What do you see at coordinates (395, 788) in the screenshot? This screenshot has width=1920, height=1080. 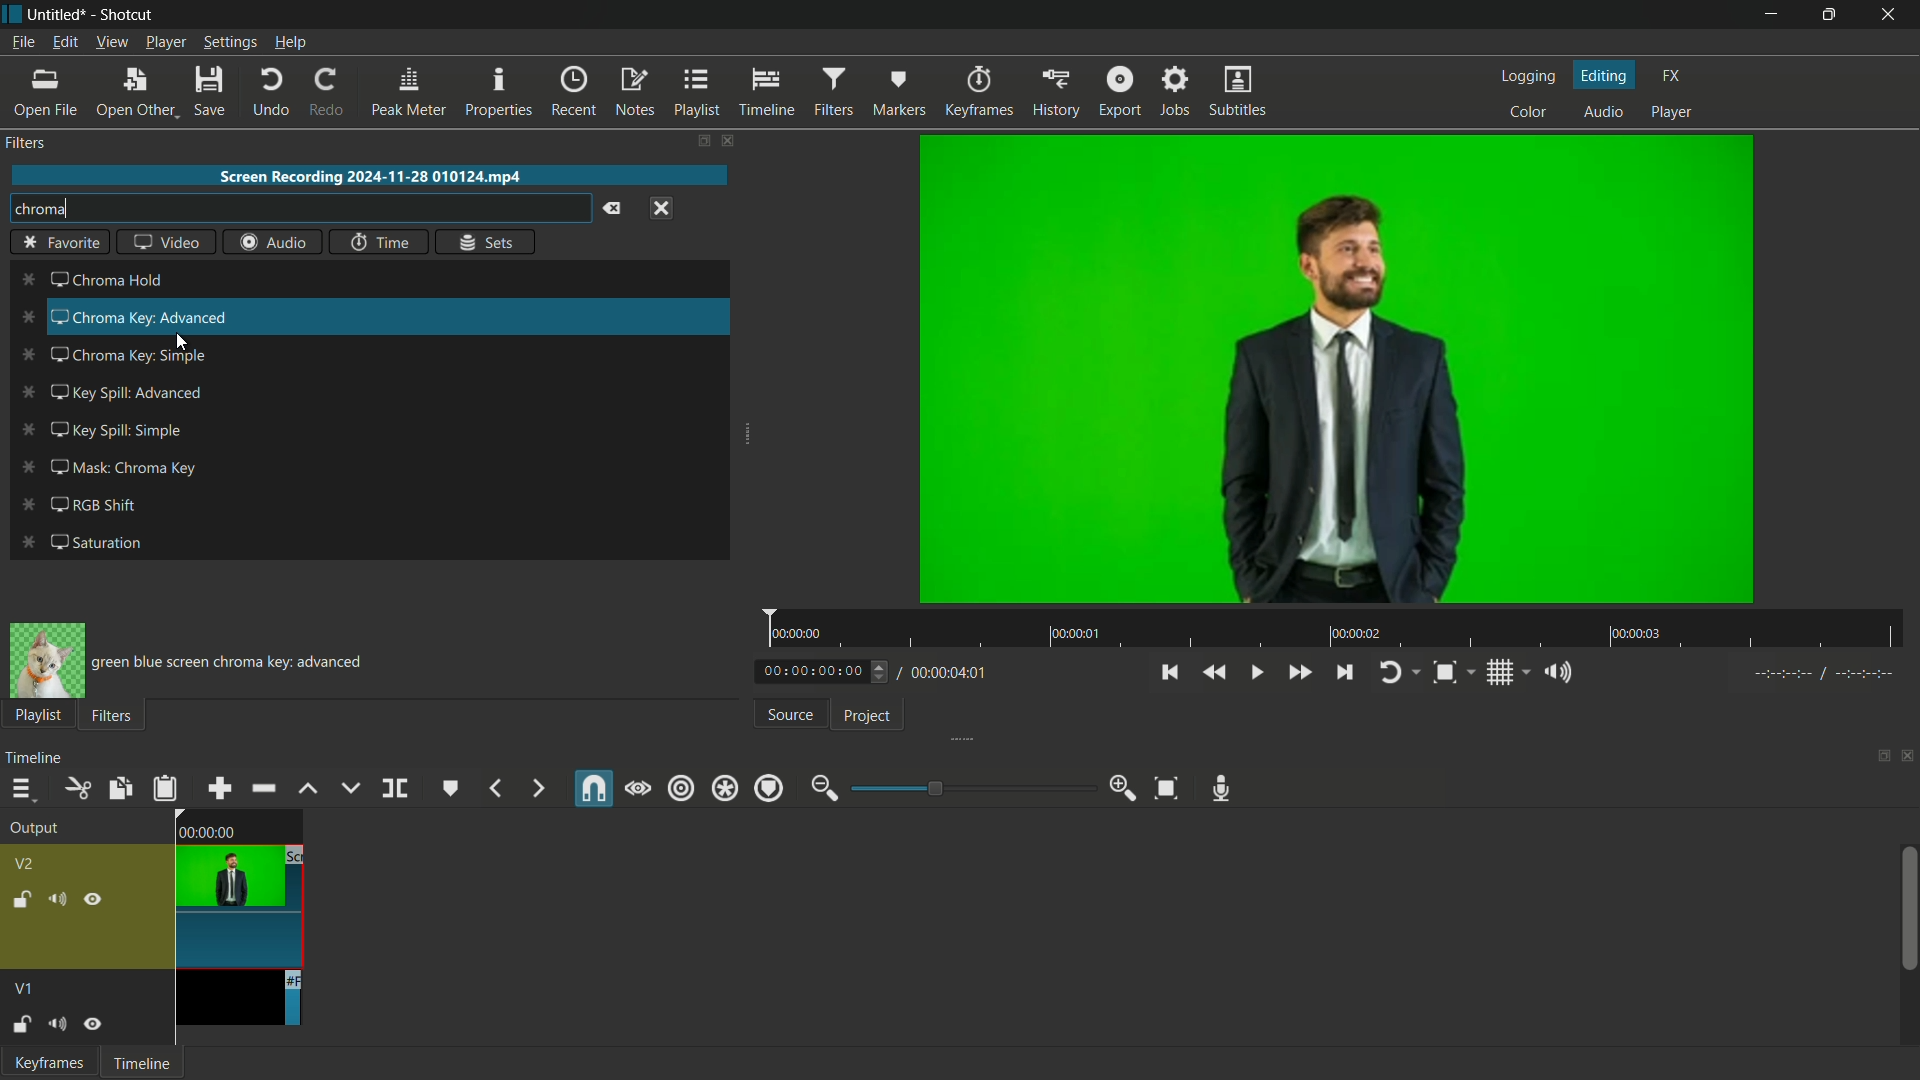 I see `split at playhead` at bounding box center [395, 788].